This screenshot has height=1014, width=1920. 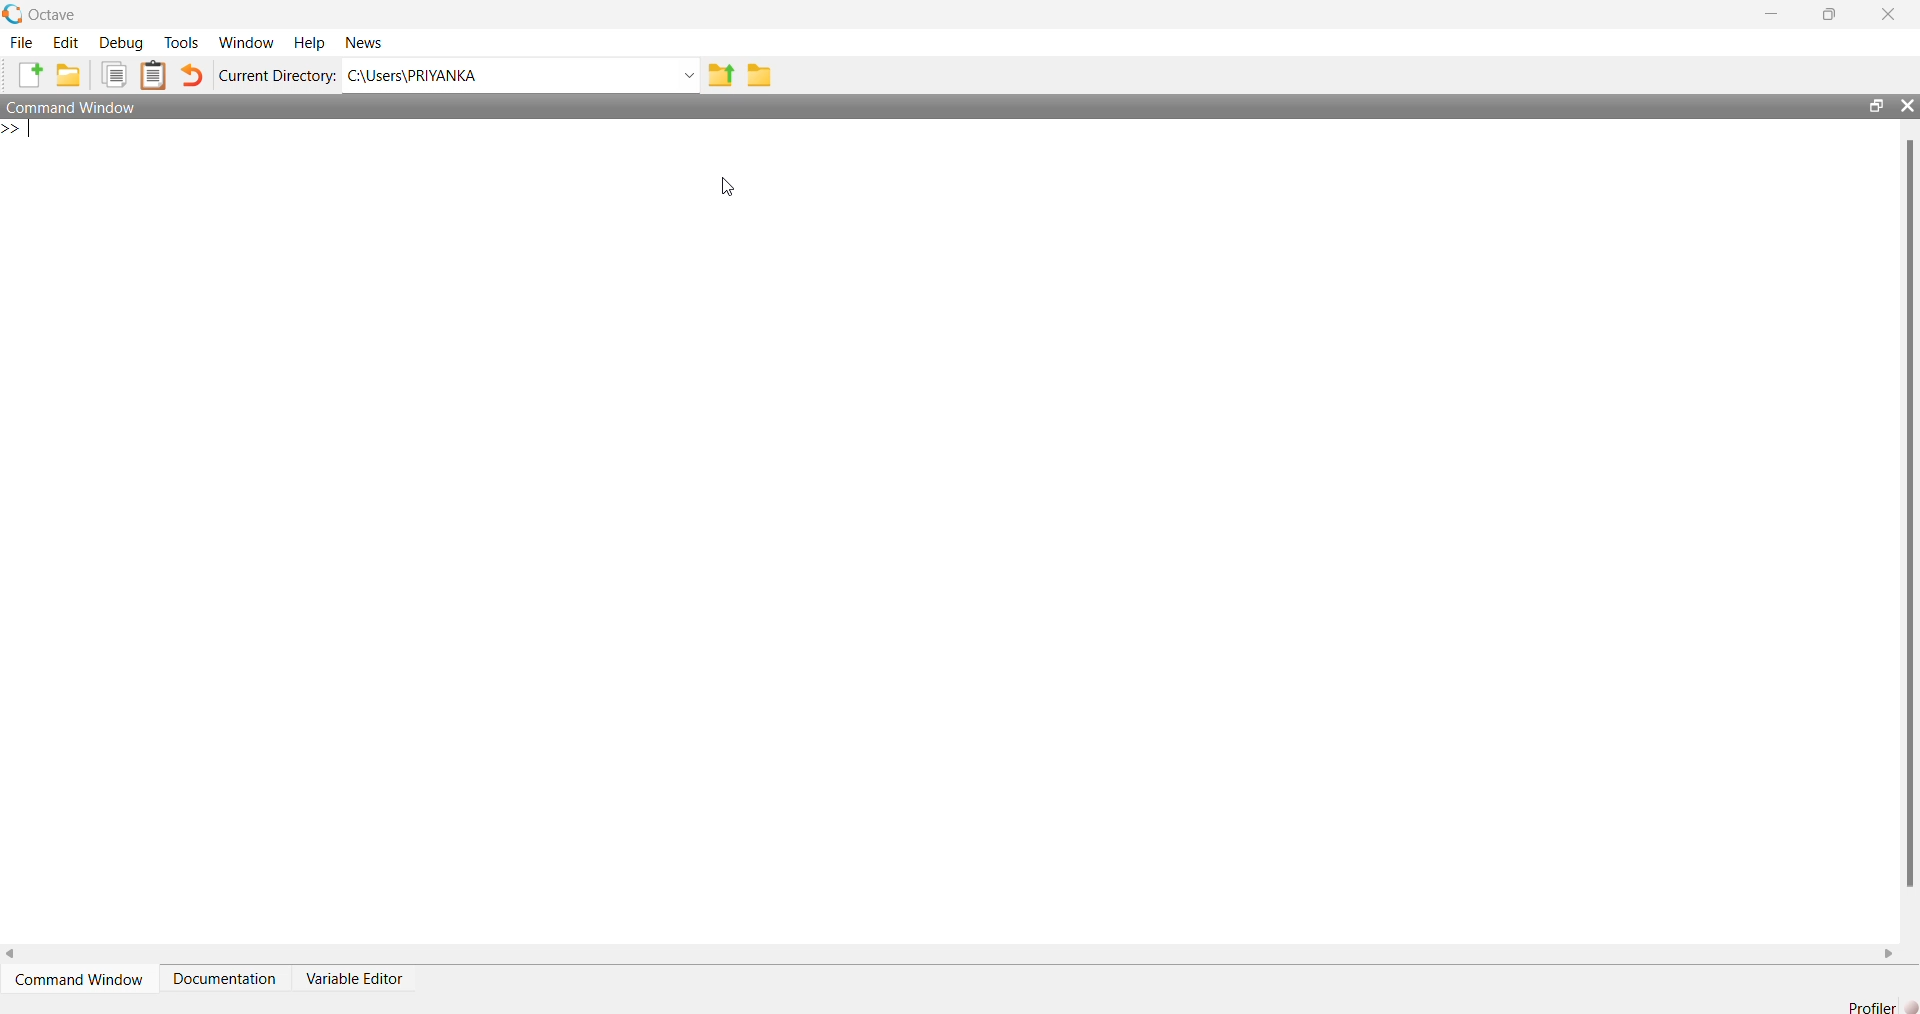 I want to click on close, so click(x=1907, y=105).